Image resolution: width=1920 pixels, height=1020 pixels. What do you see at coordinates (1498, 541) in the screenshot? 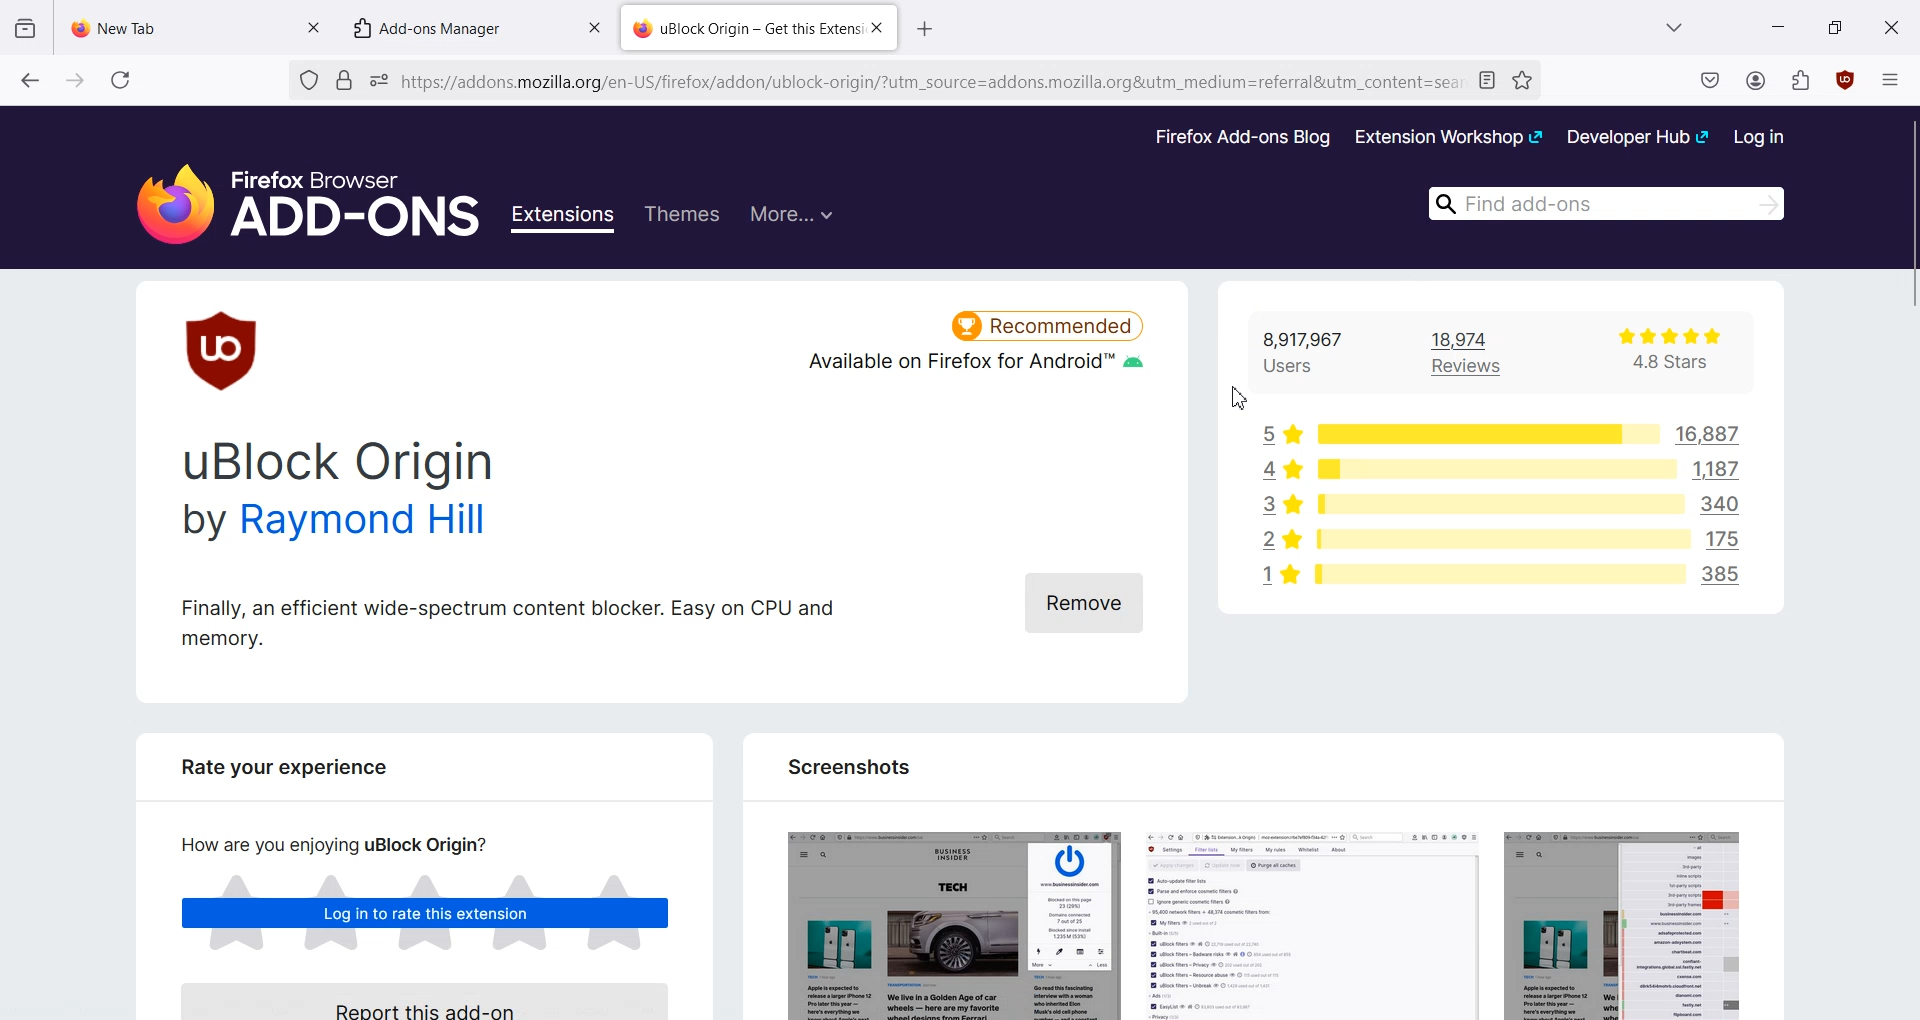
I see `rating bar` at bounding box center [1498, 541].